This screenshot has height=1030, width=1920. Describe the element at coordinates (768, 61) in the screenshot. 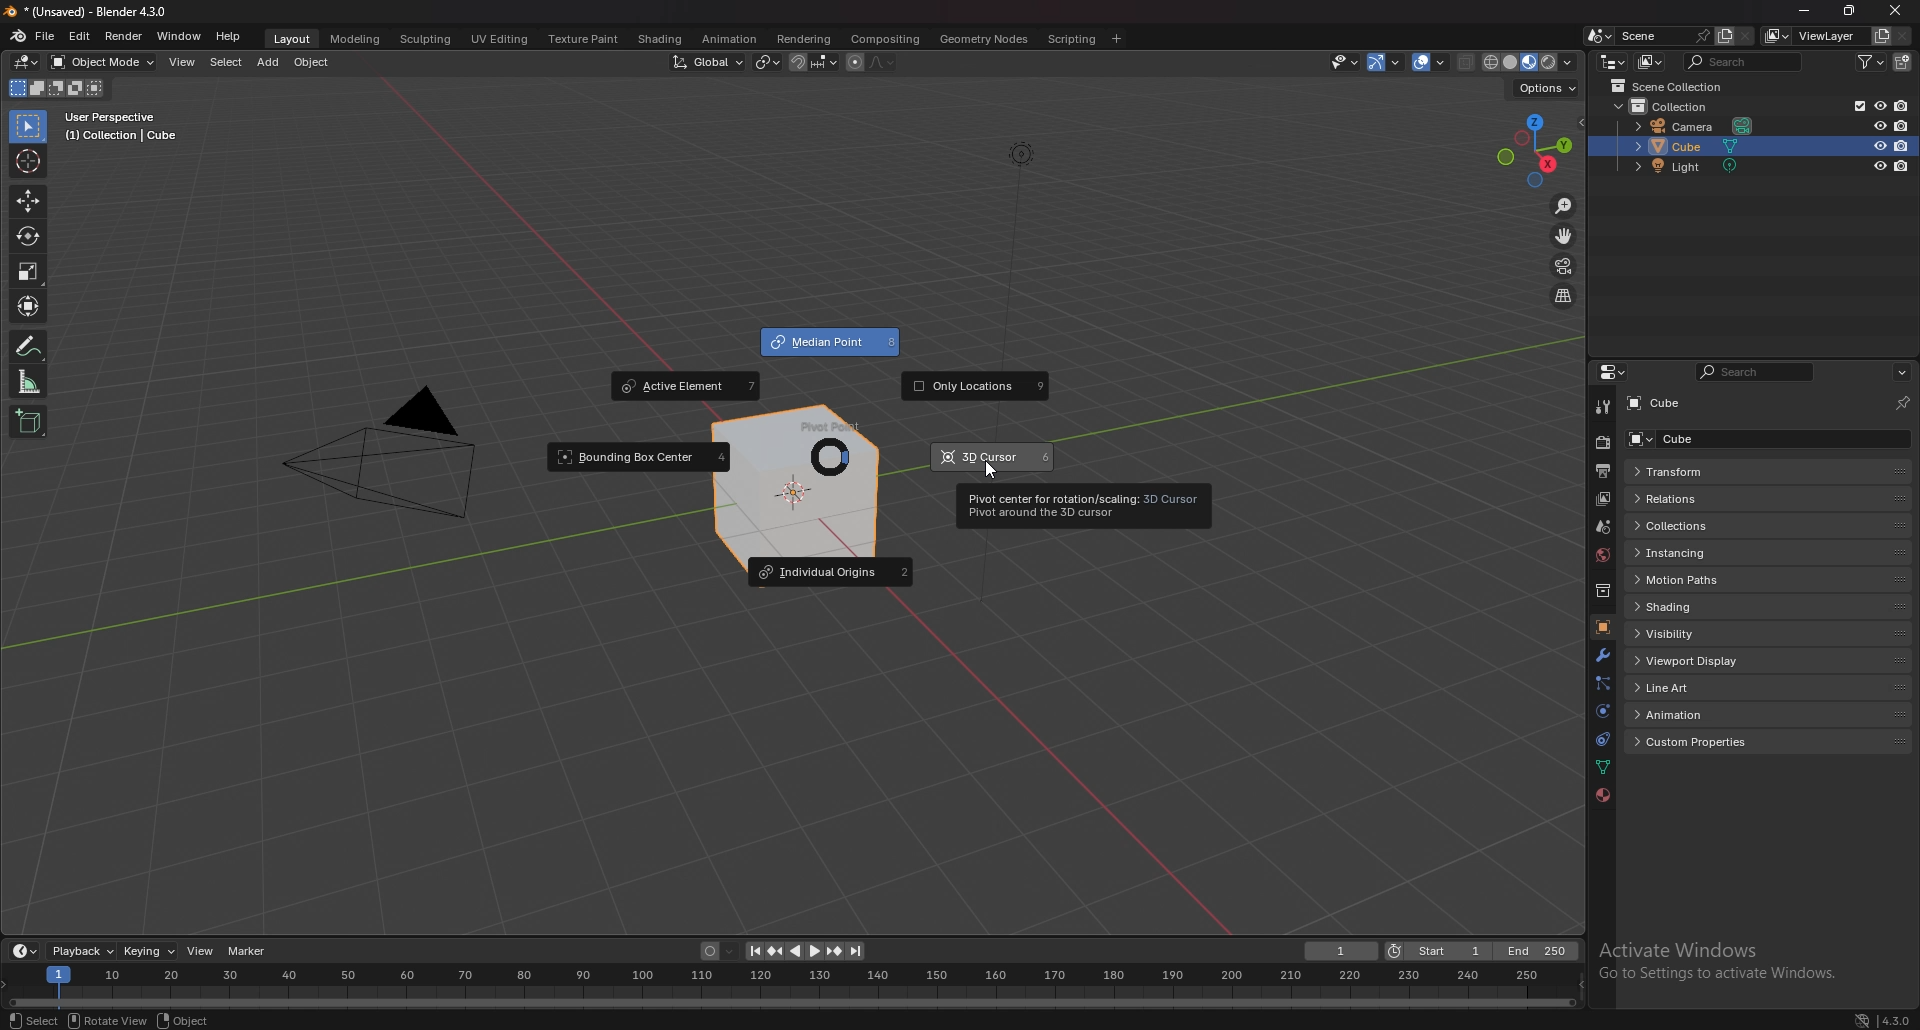

I see `median point` at that location.